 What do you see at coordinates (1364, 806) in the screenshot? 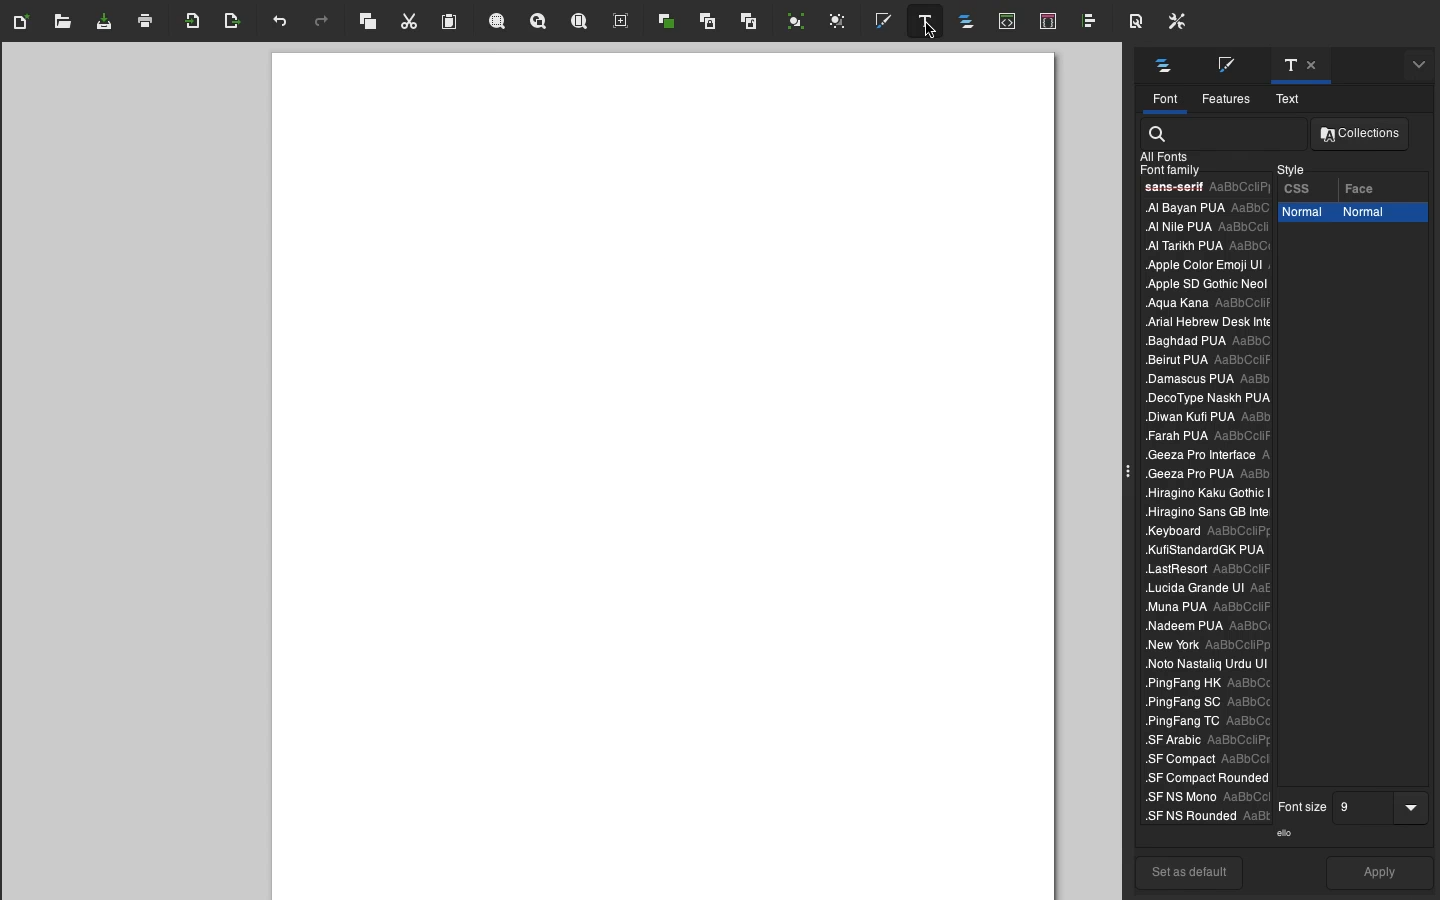
I see `9` at bounding box center [1364, 806].